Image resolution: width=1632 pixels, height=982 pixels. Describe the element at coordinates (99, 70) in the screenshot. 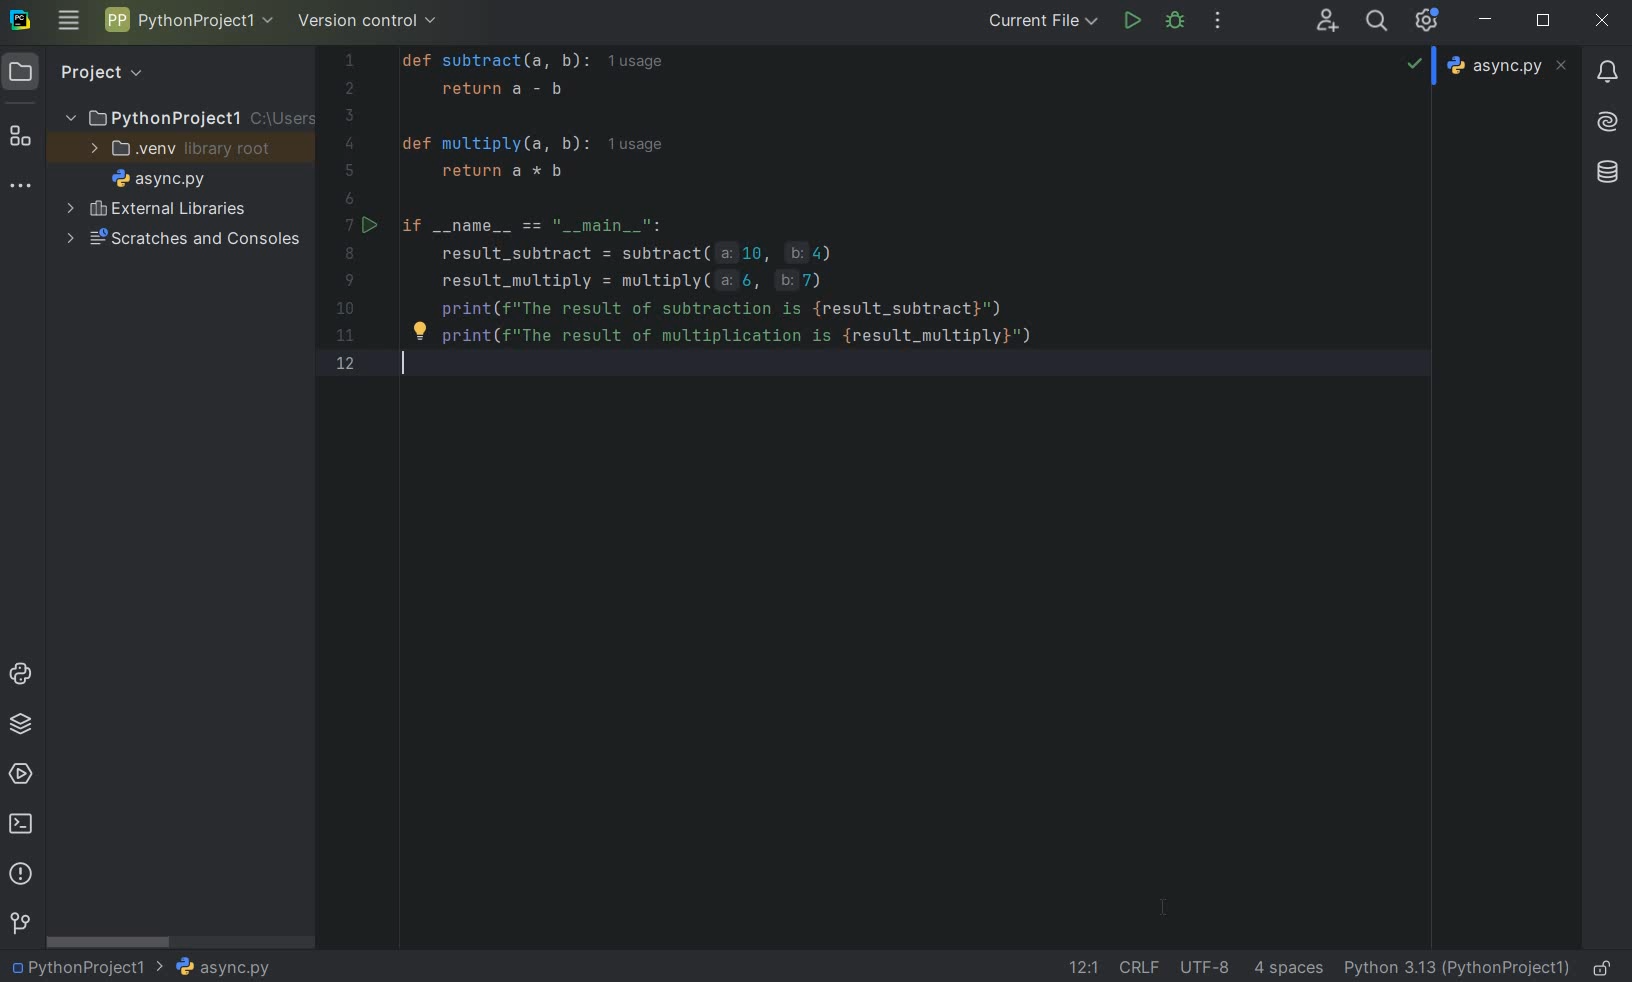

I see `Project` at that location.